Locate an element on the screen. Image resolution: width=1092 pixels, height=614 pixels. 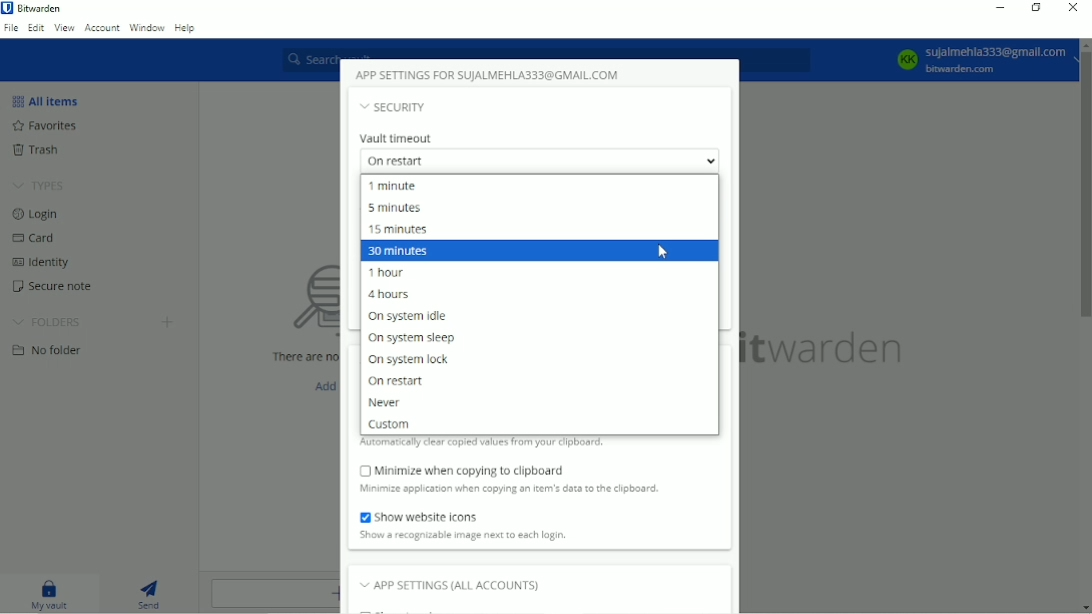
scroll up is located at coordinates (1084, 44).